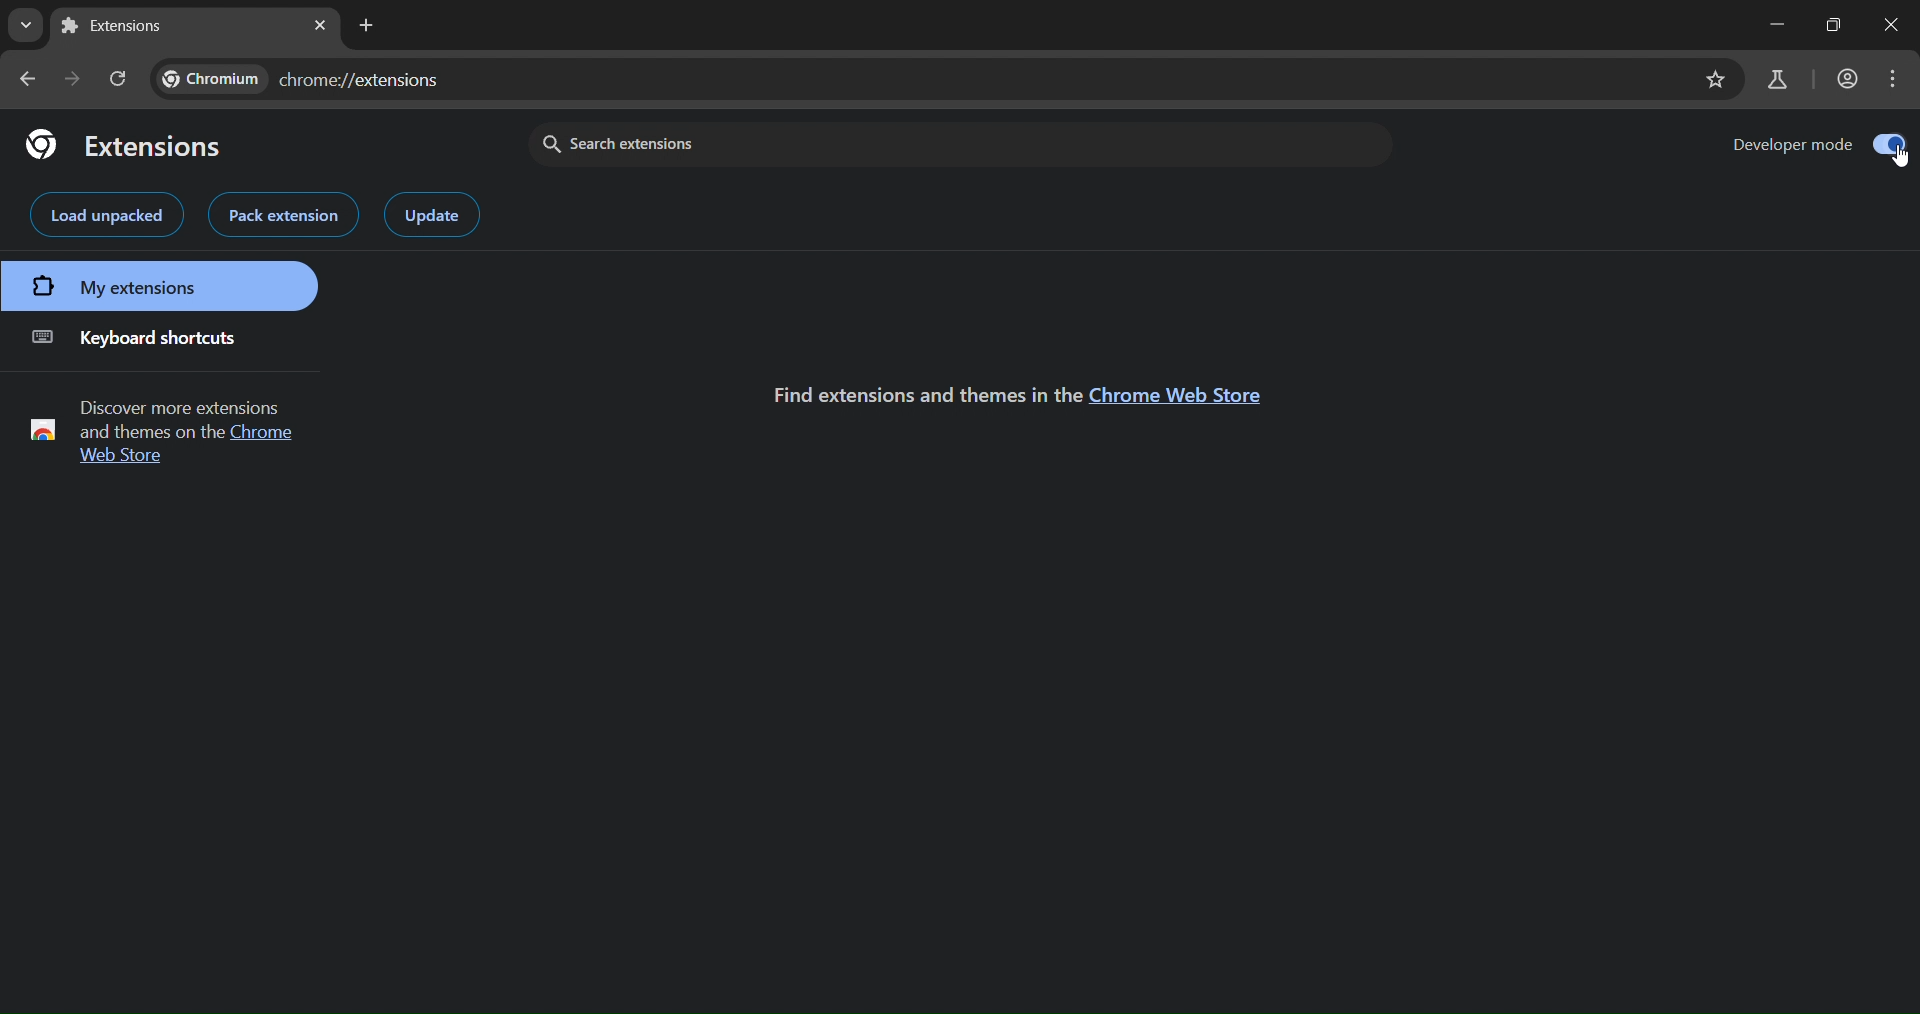 The image size is (1920, 1014). Describe the element at coordinates (118, 77) in the screenshot. I see `reload page` at that location.